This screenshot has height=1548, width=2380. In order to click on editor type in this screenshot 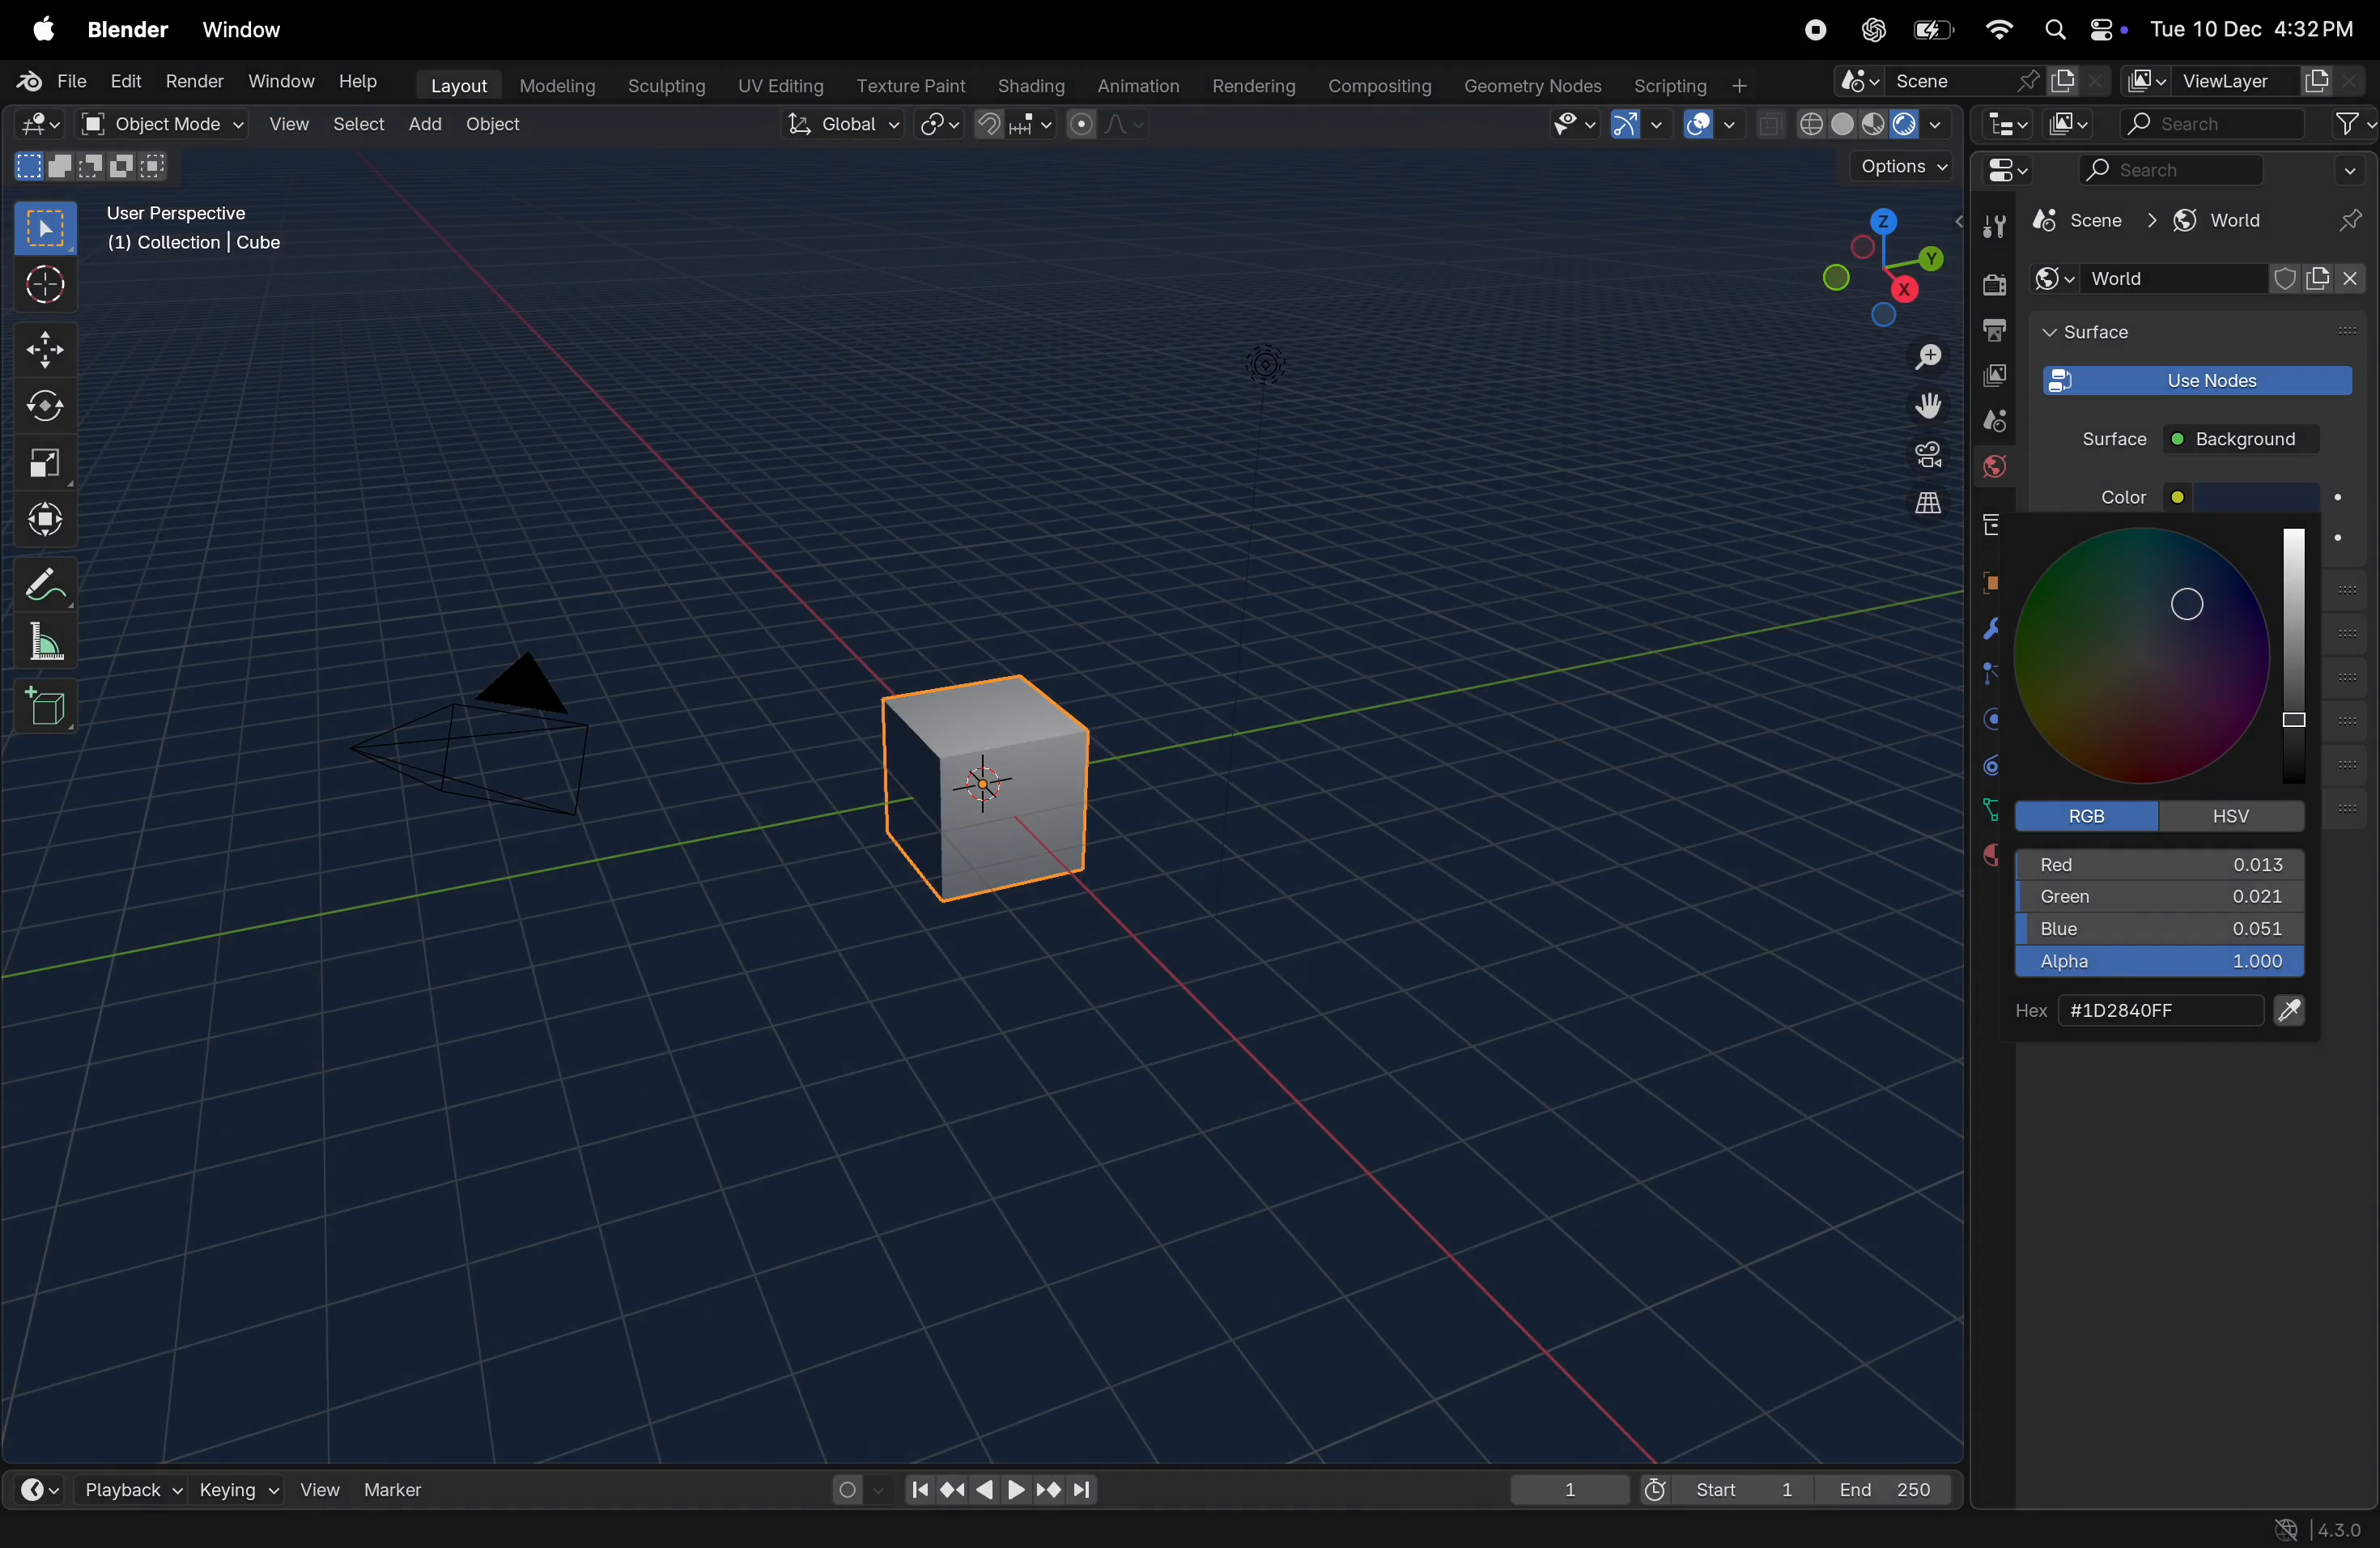, I will do `click(44, 125)`.